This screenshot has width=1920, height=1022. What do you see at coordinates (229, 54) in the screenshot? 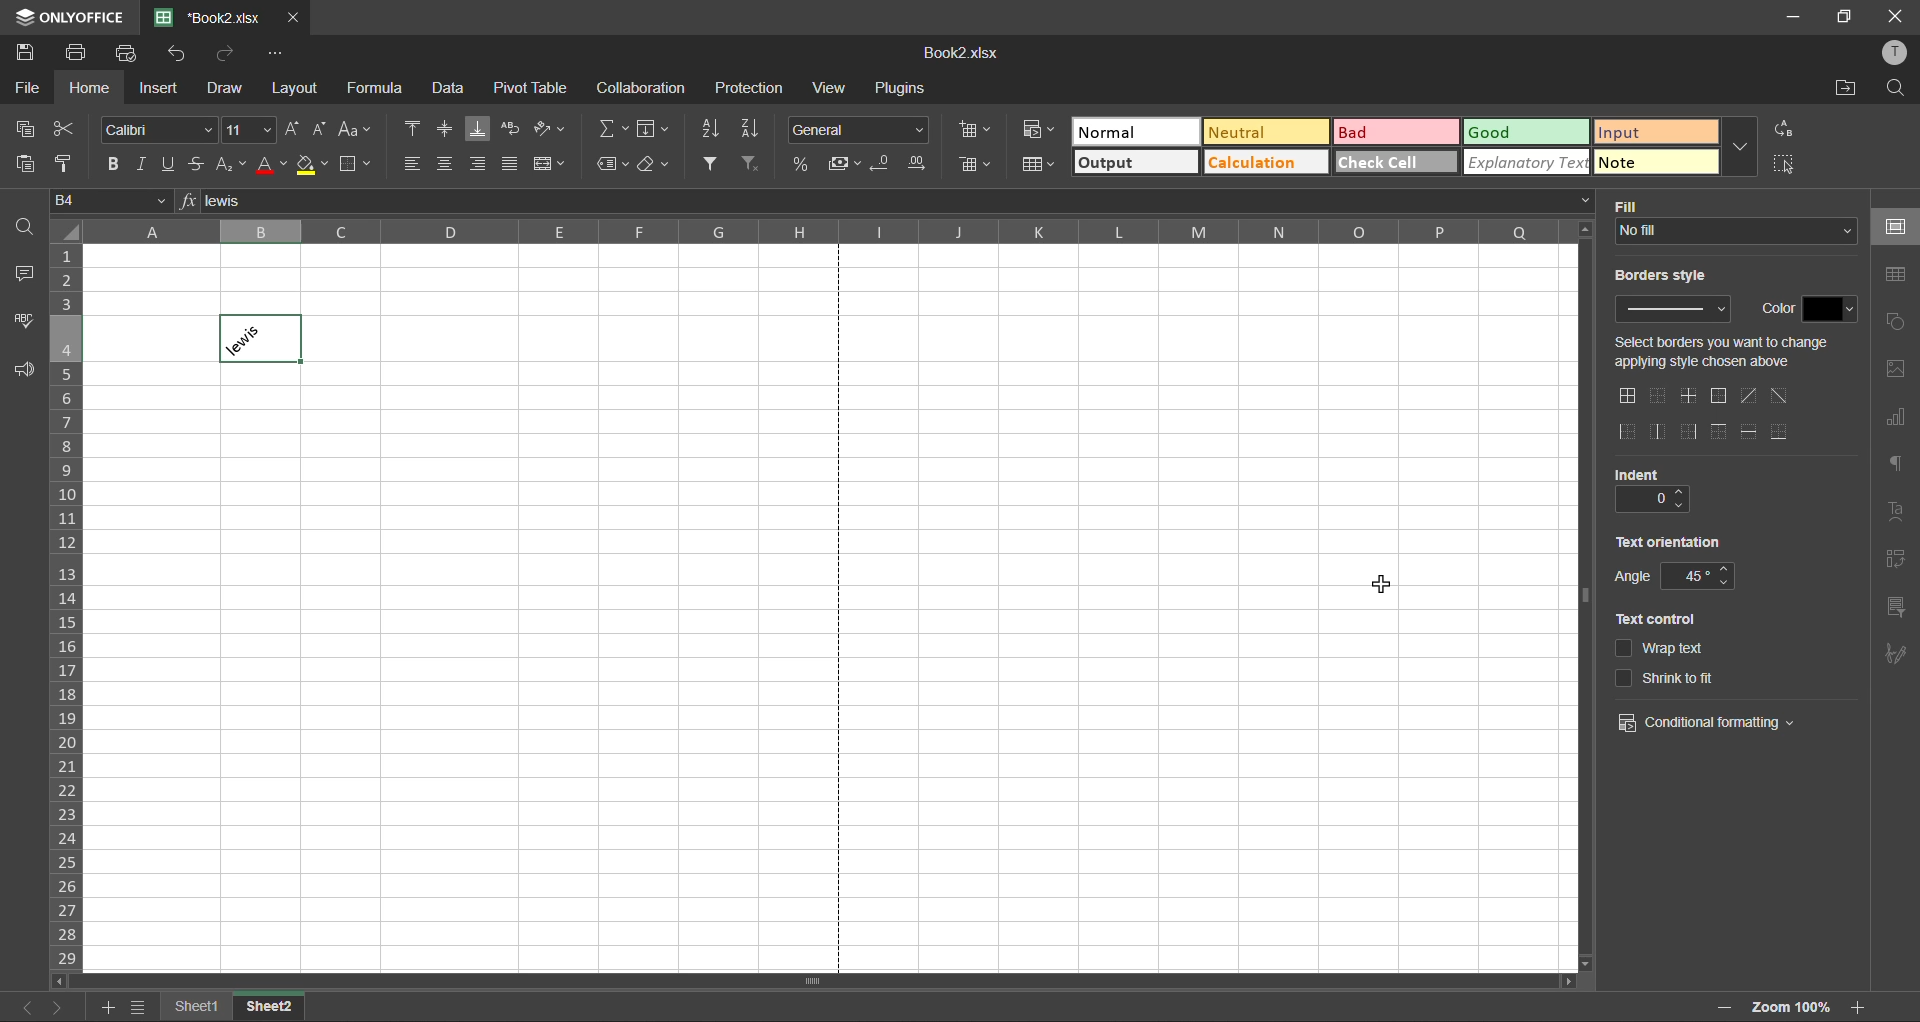
I see `redo` at bounding box center [229, 54].